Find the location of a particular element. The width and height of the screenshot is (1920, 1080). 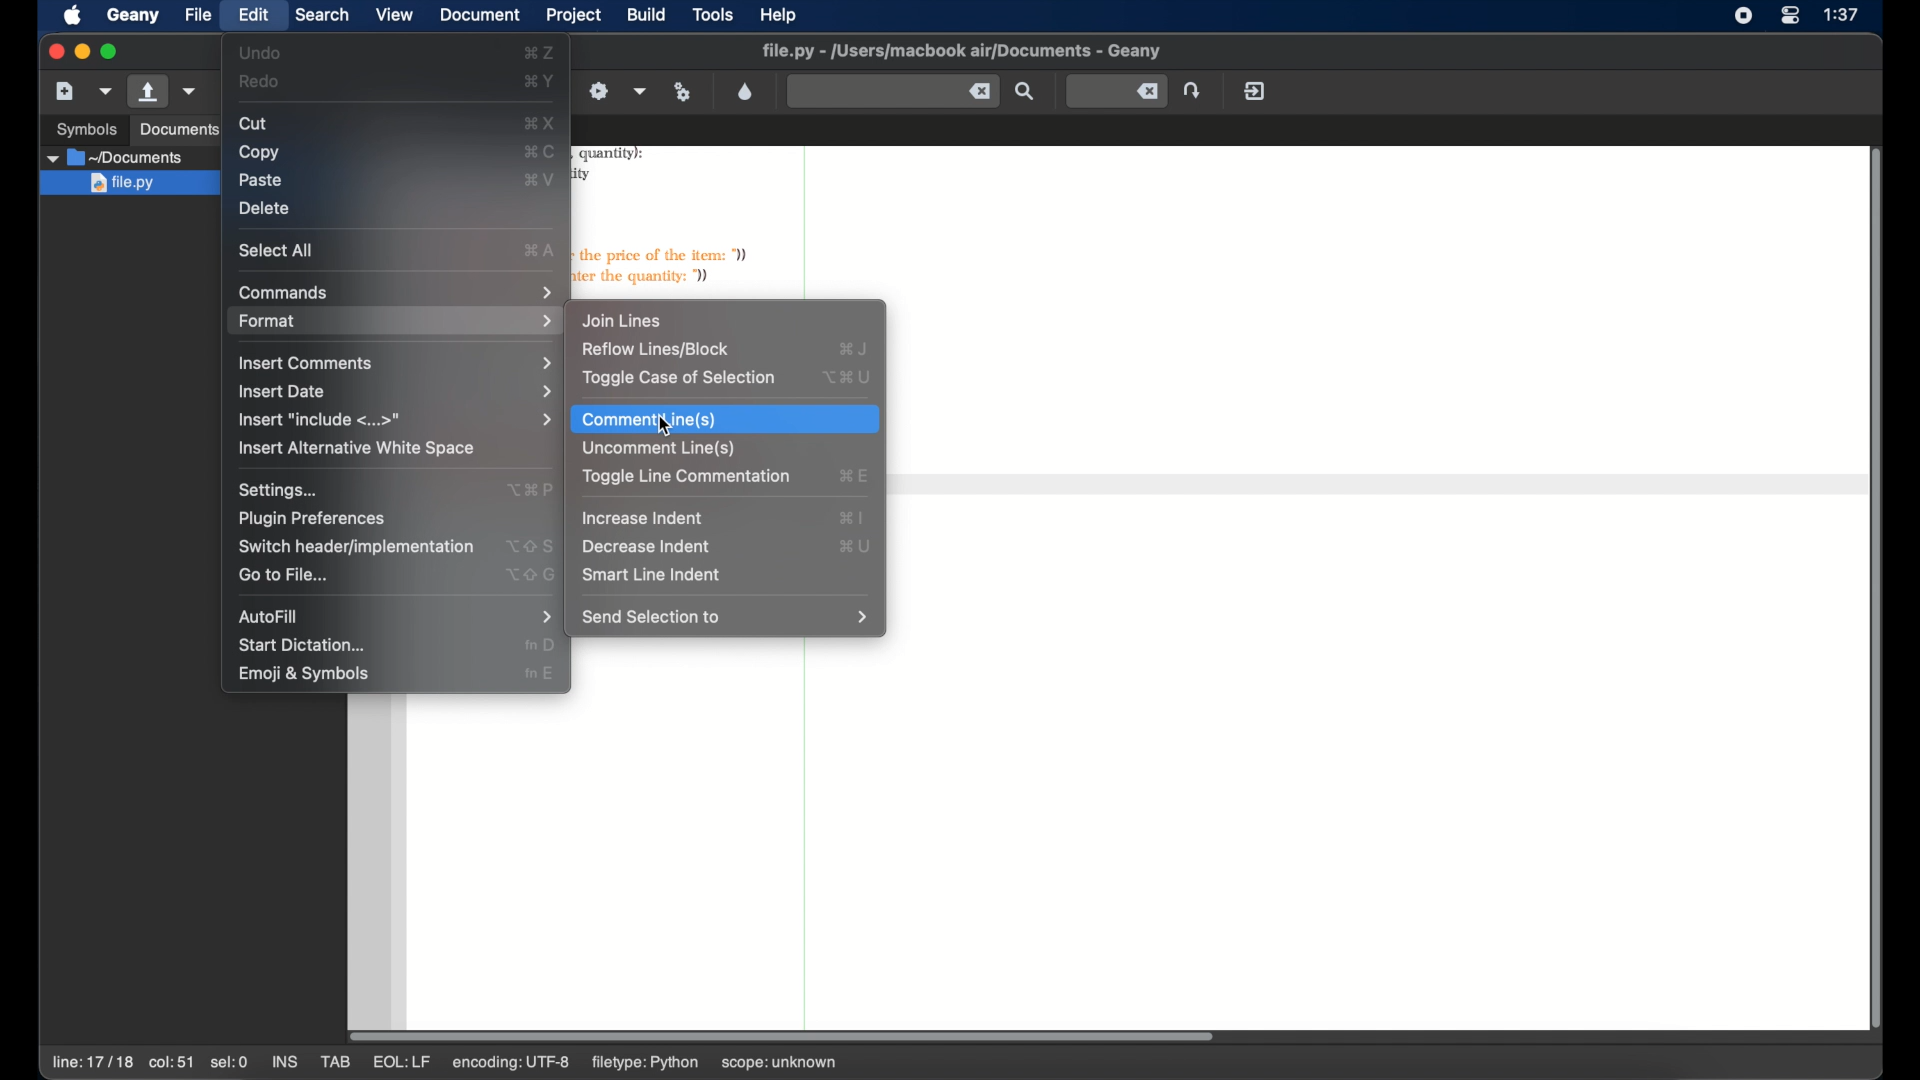

cut shortcut is located at coordinates (539, 123).